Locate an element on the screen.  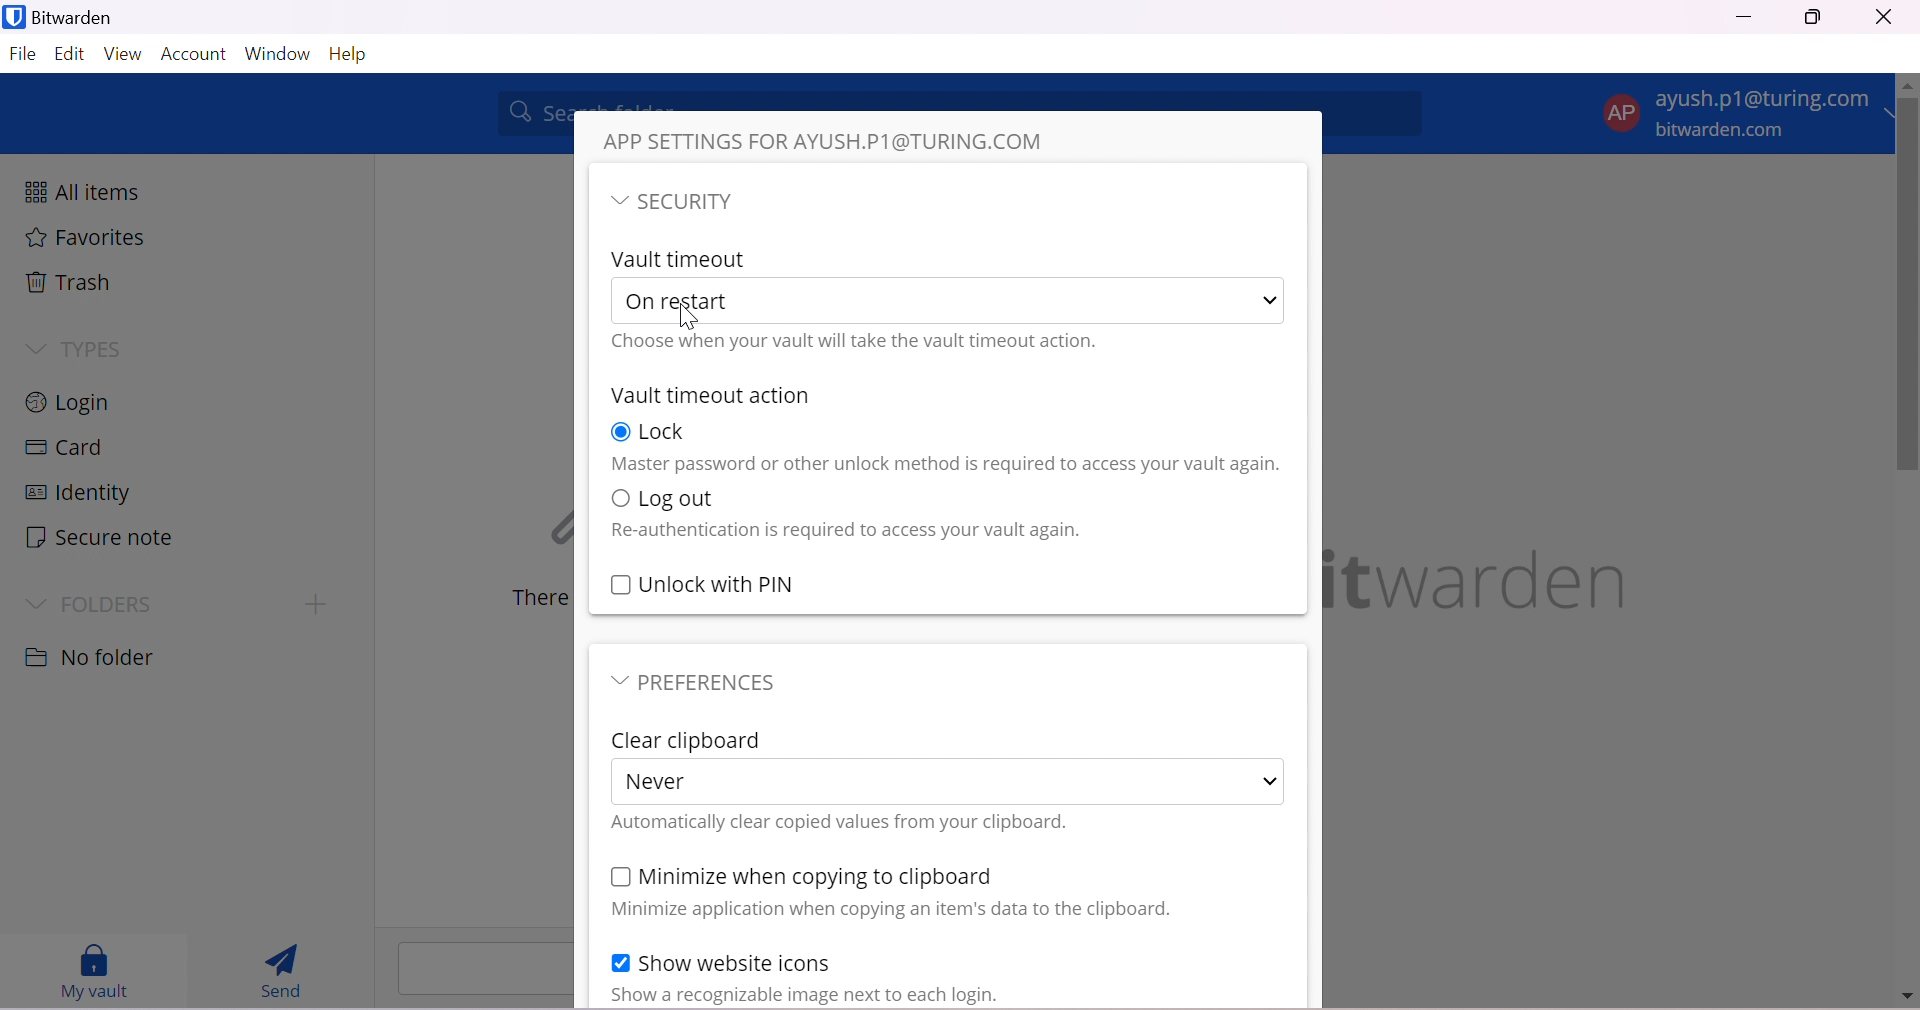
Log out is located at coordinates (681, 501).